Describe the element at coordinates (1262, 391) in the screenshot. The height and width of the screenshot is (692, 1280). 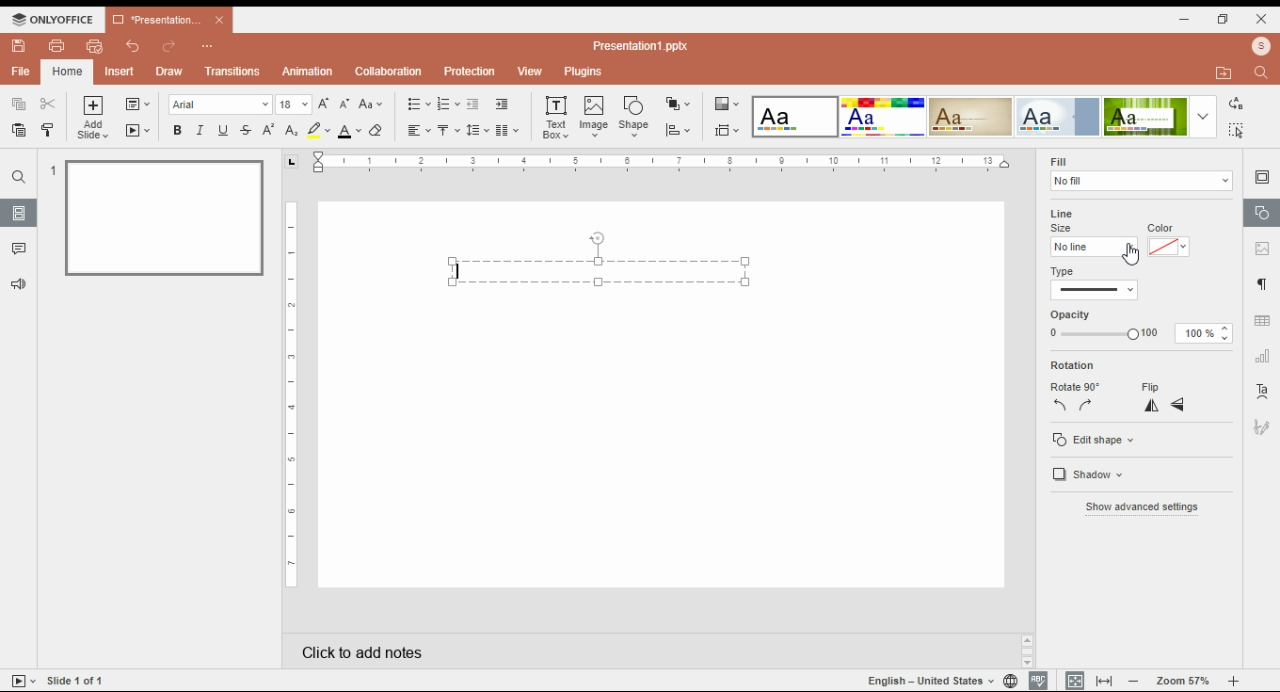
I see `text art settings` at that location.